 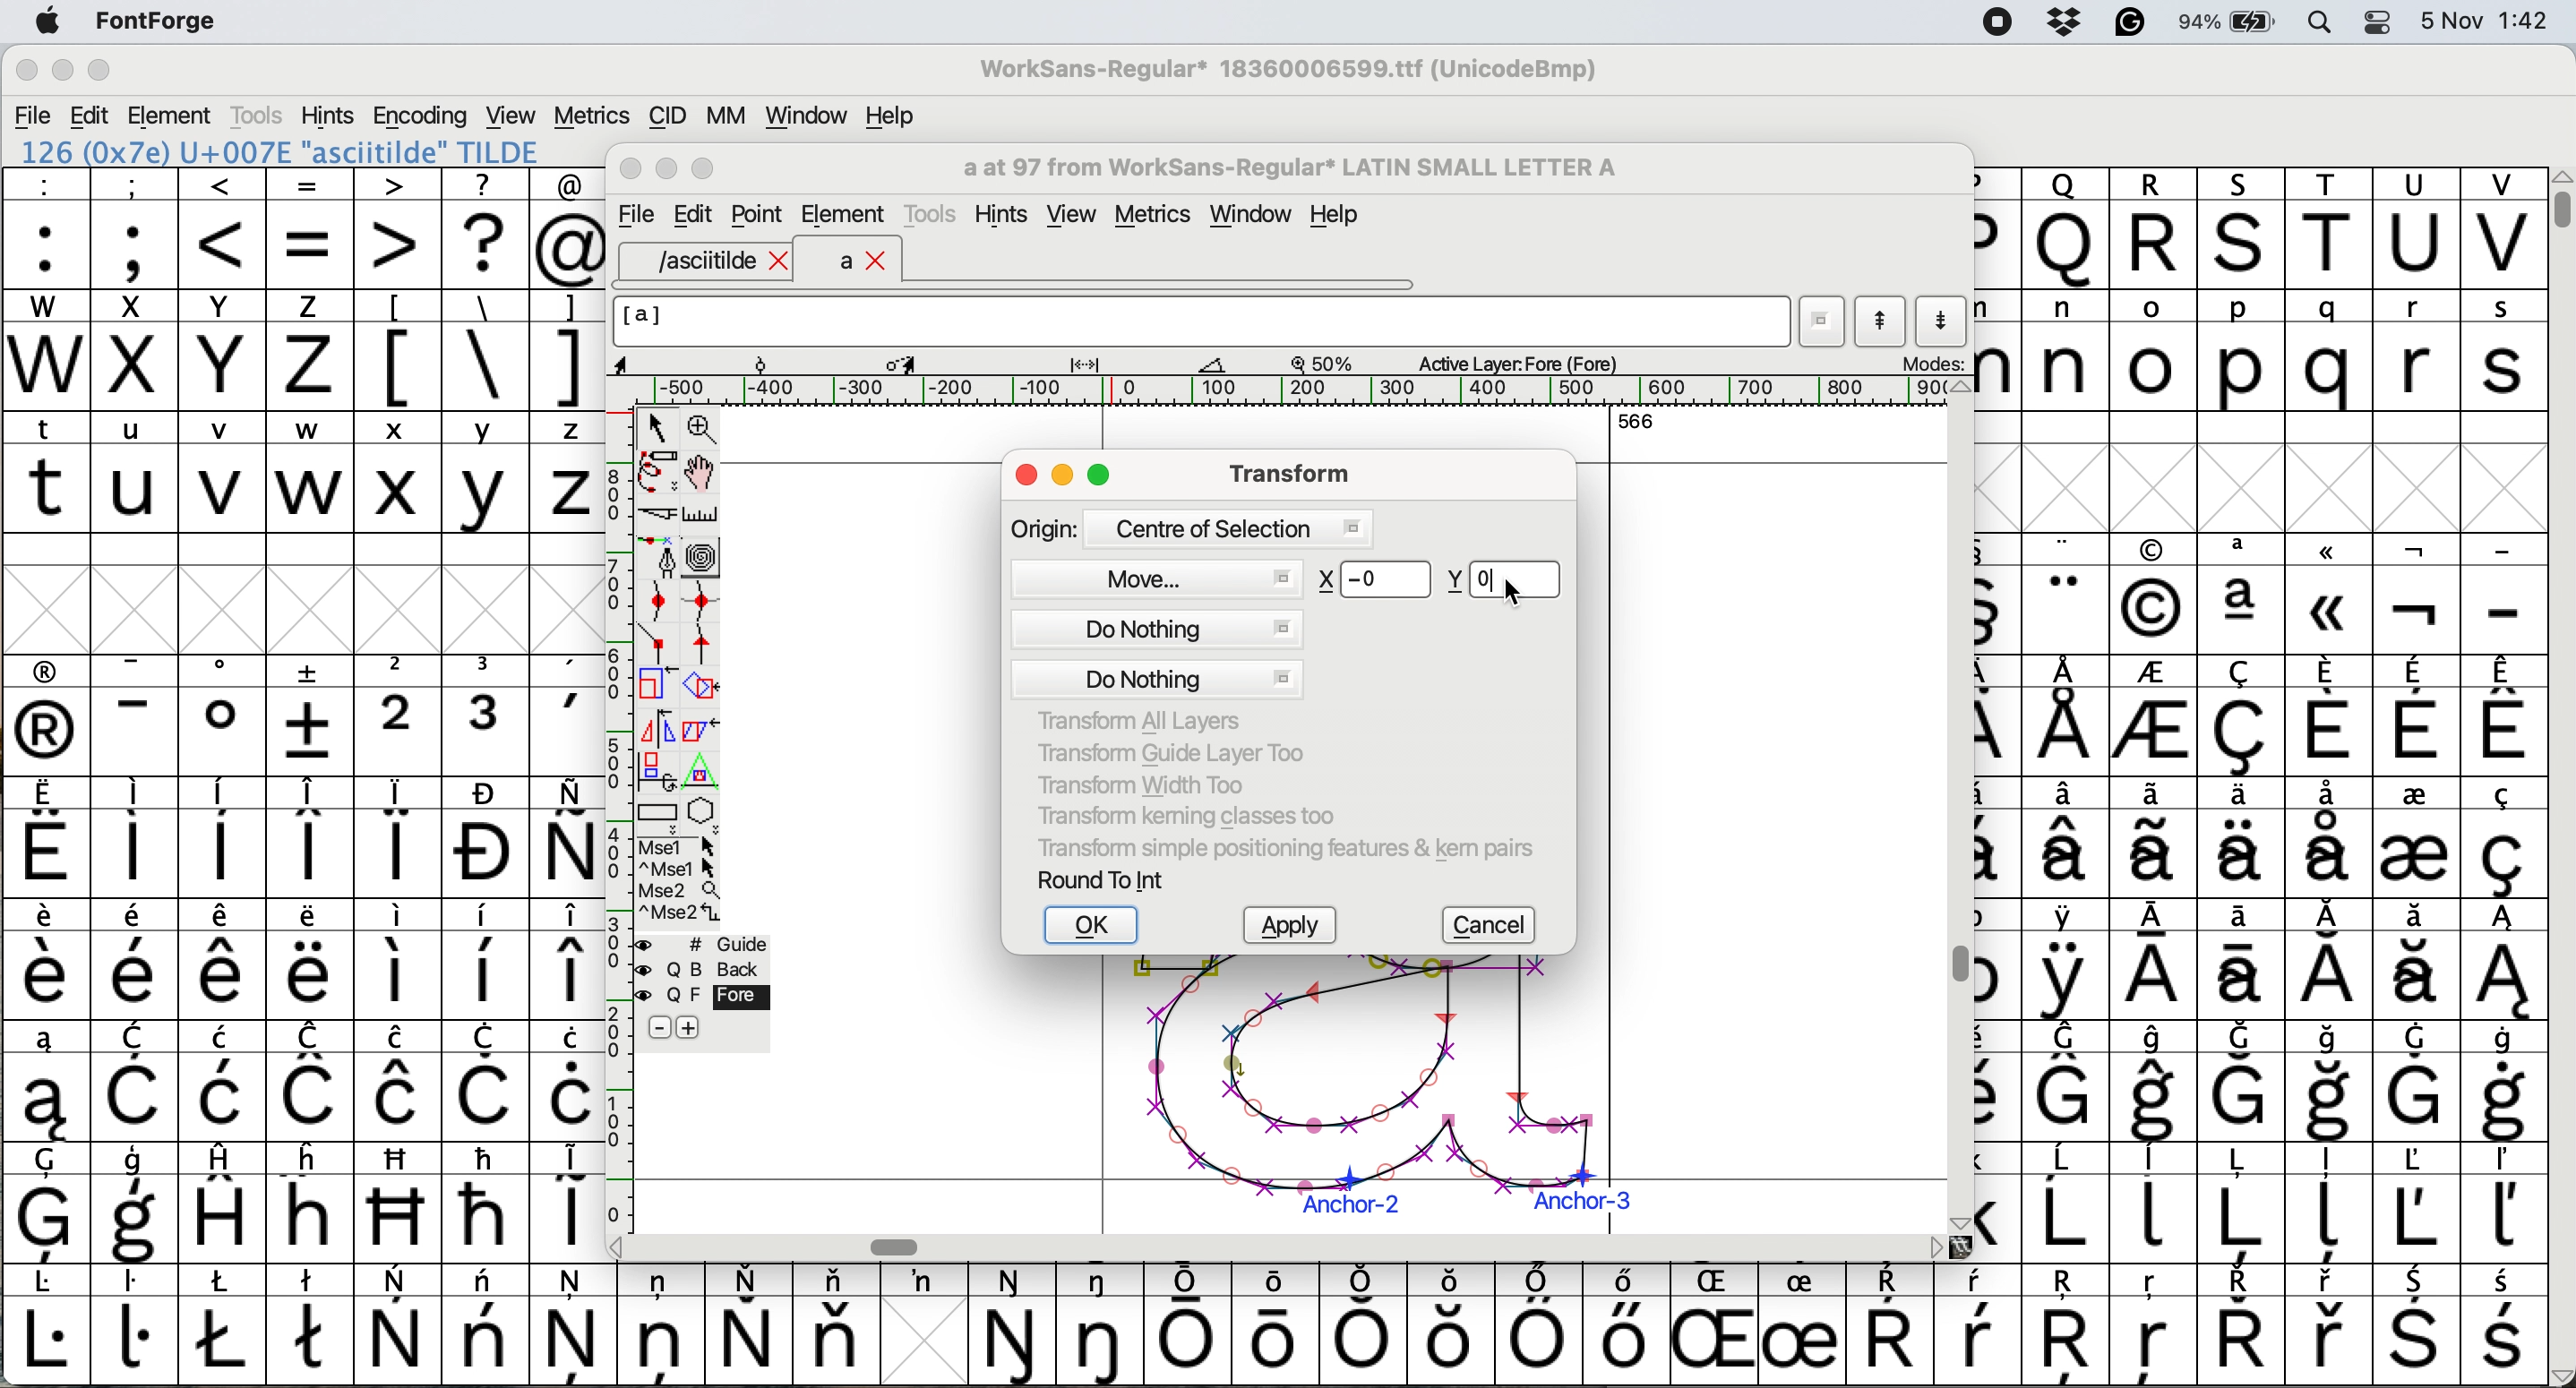 What do you see at coordinates (2058, 22) in the screenshot?
I see `dropbox` at bounding box center [2058, 22].